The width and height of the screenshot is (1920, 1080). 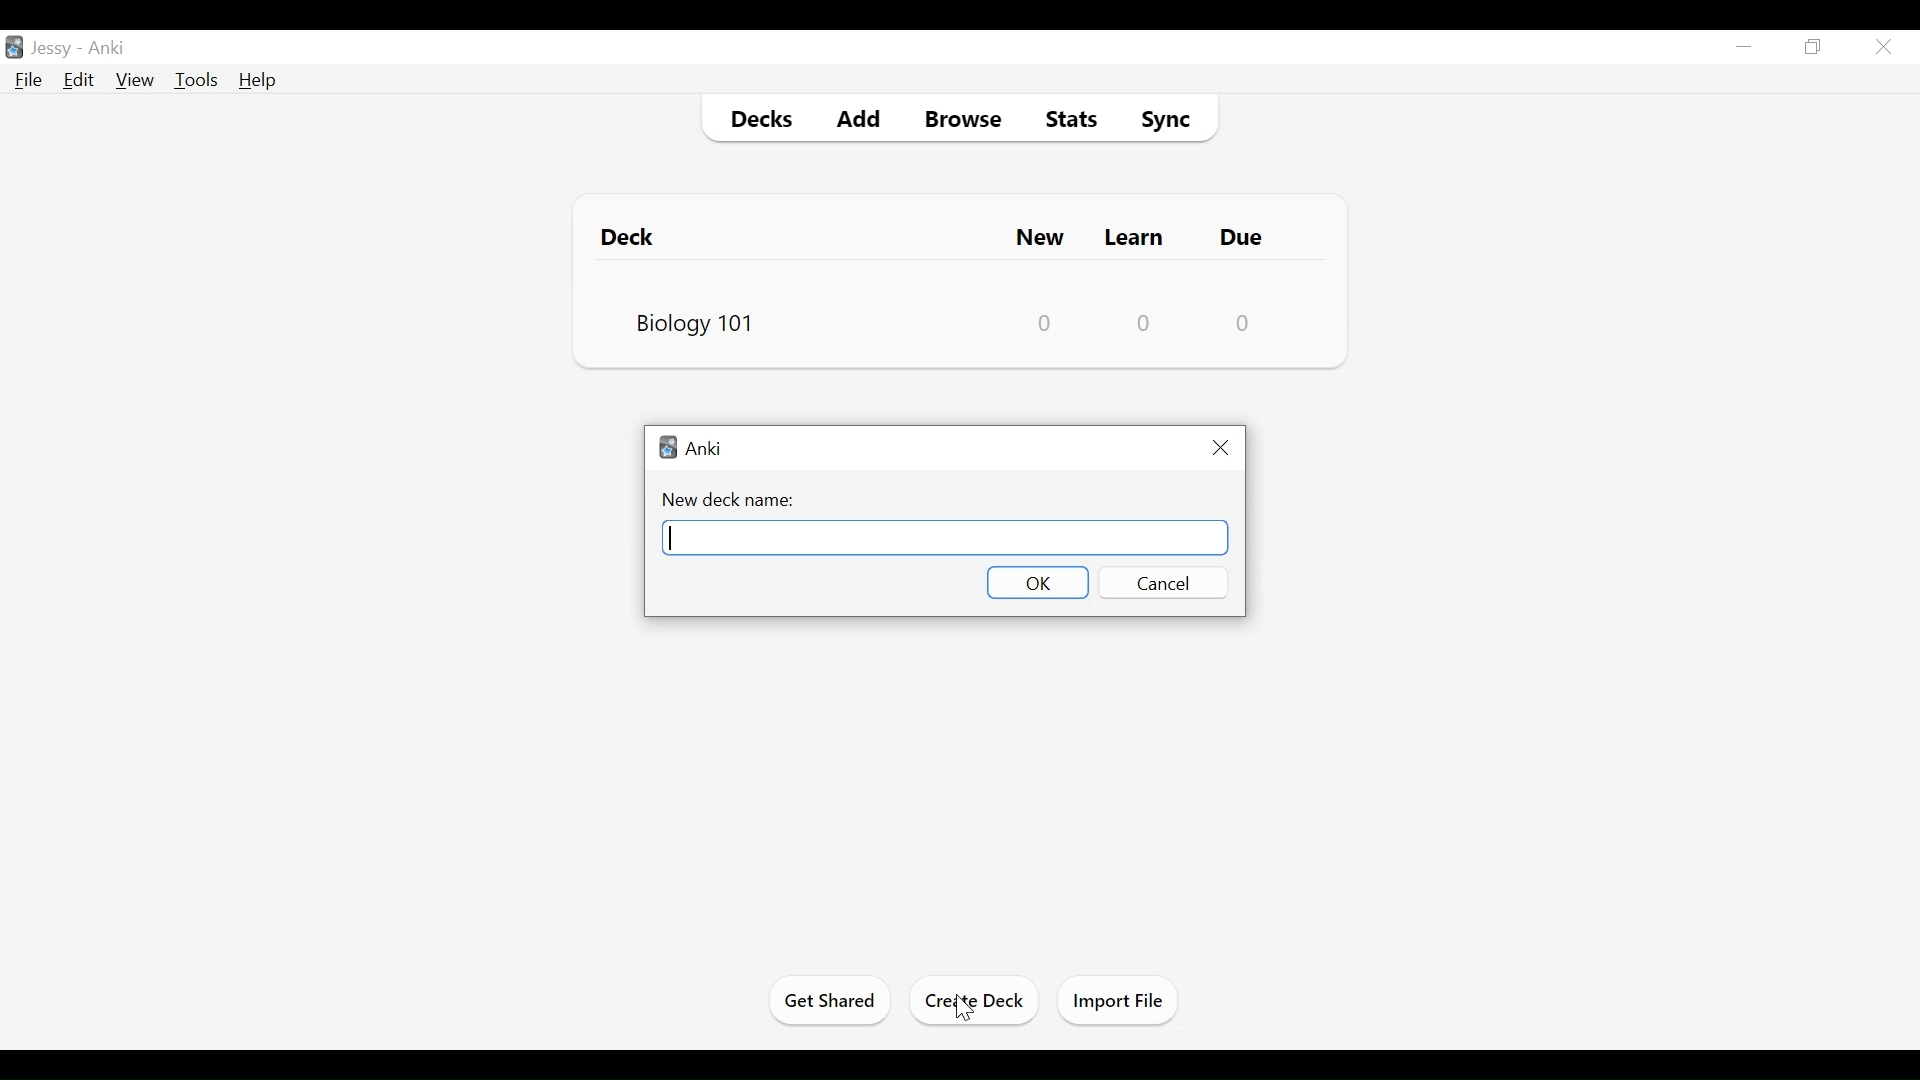 What do you see at coordinates (16, 48) in the screenshot?
I see `Anki Desktop icon` at bounding box center [16, 48].